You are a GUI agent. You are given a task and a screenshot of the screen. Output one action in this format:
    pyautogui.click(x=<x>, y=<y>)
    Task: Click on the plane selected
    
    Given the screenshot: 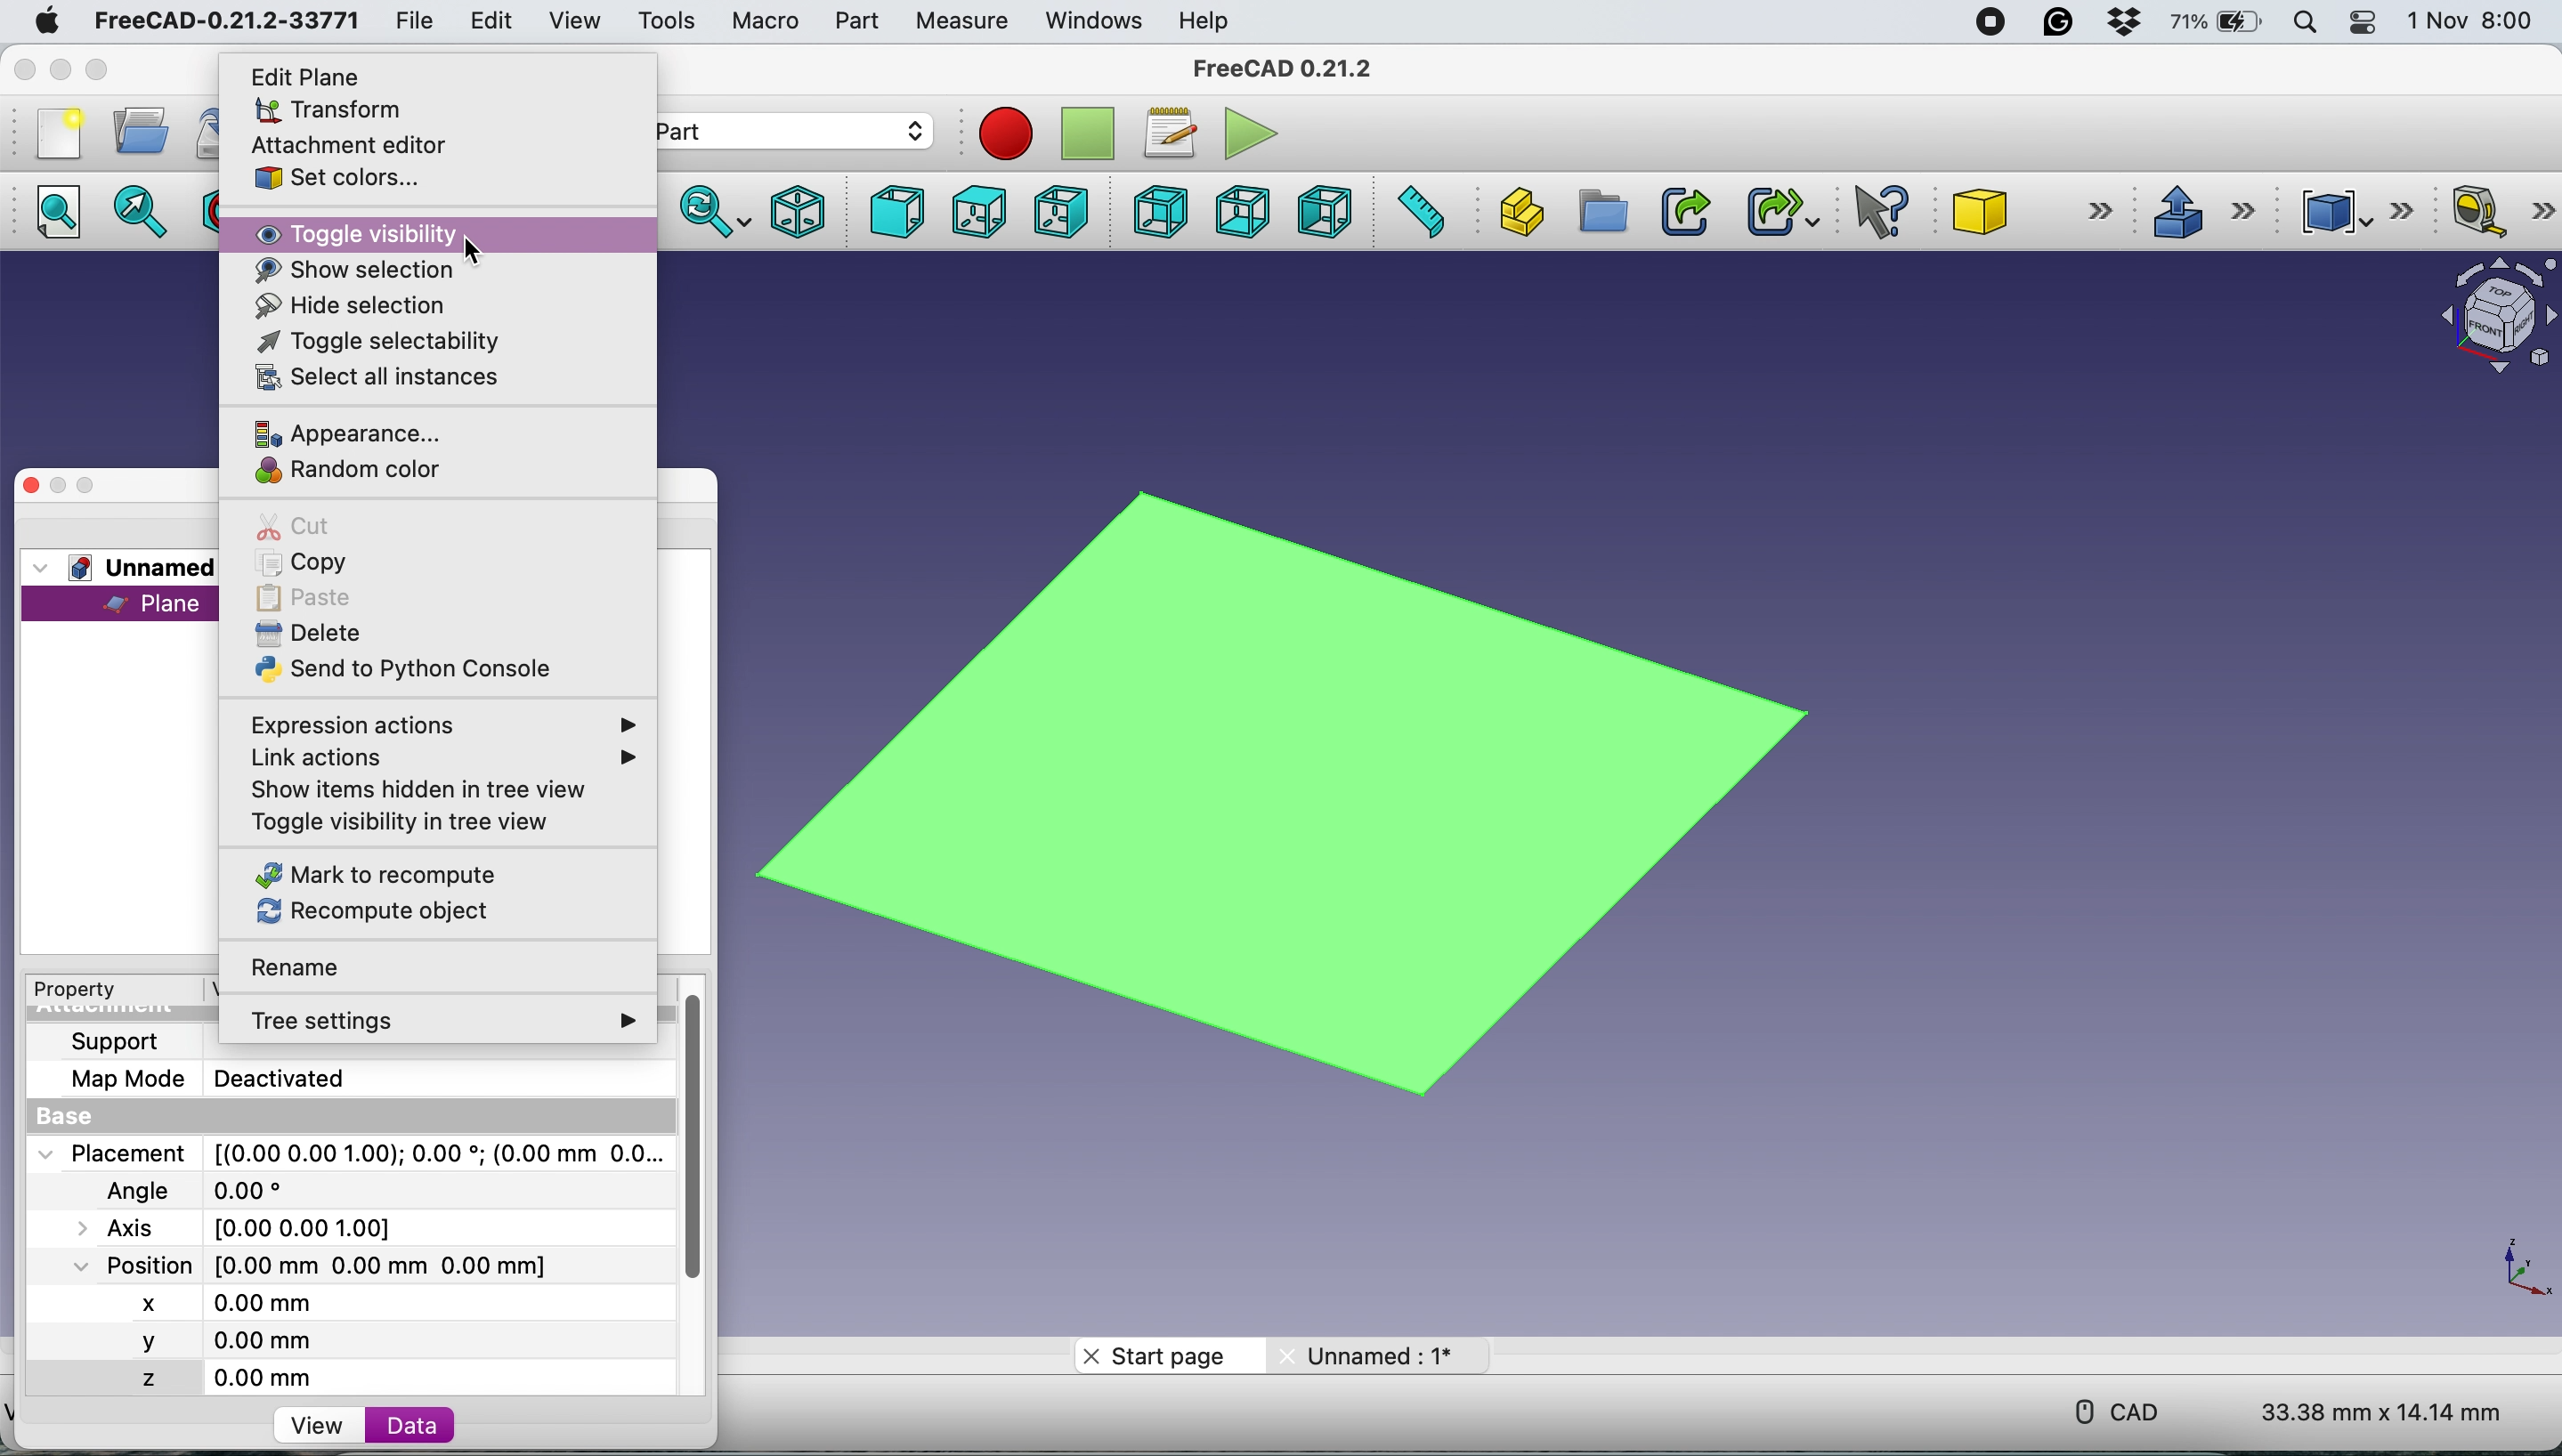 What is the action you would take?
    pyautogui.click(x=124, y=607)
    